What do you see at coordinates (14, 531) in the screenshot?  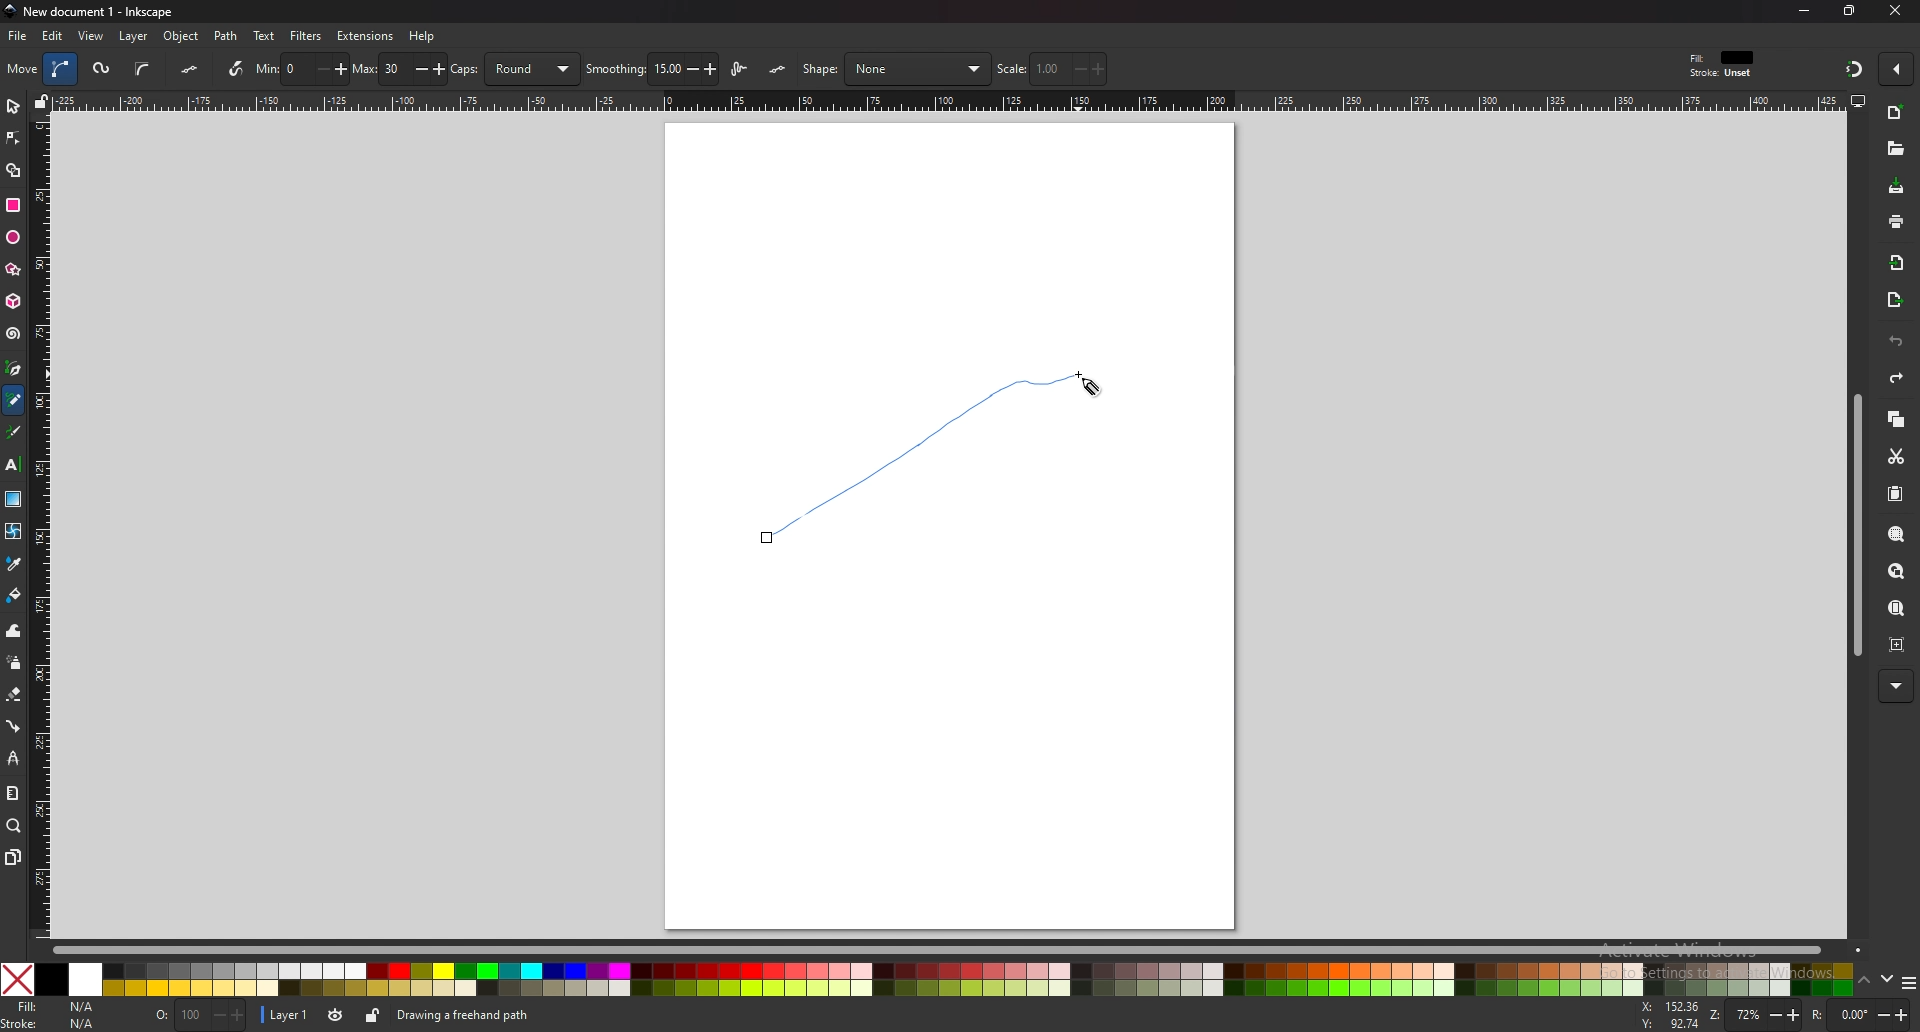 I see `mesh` at bounding box center [14, 531].